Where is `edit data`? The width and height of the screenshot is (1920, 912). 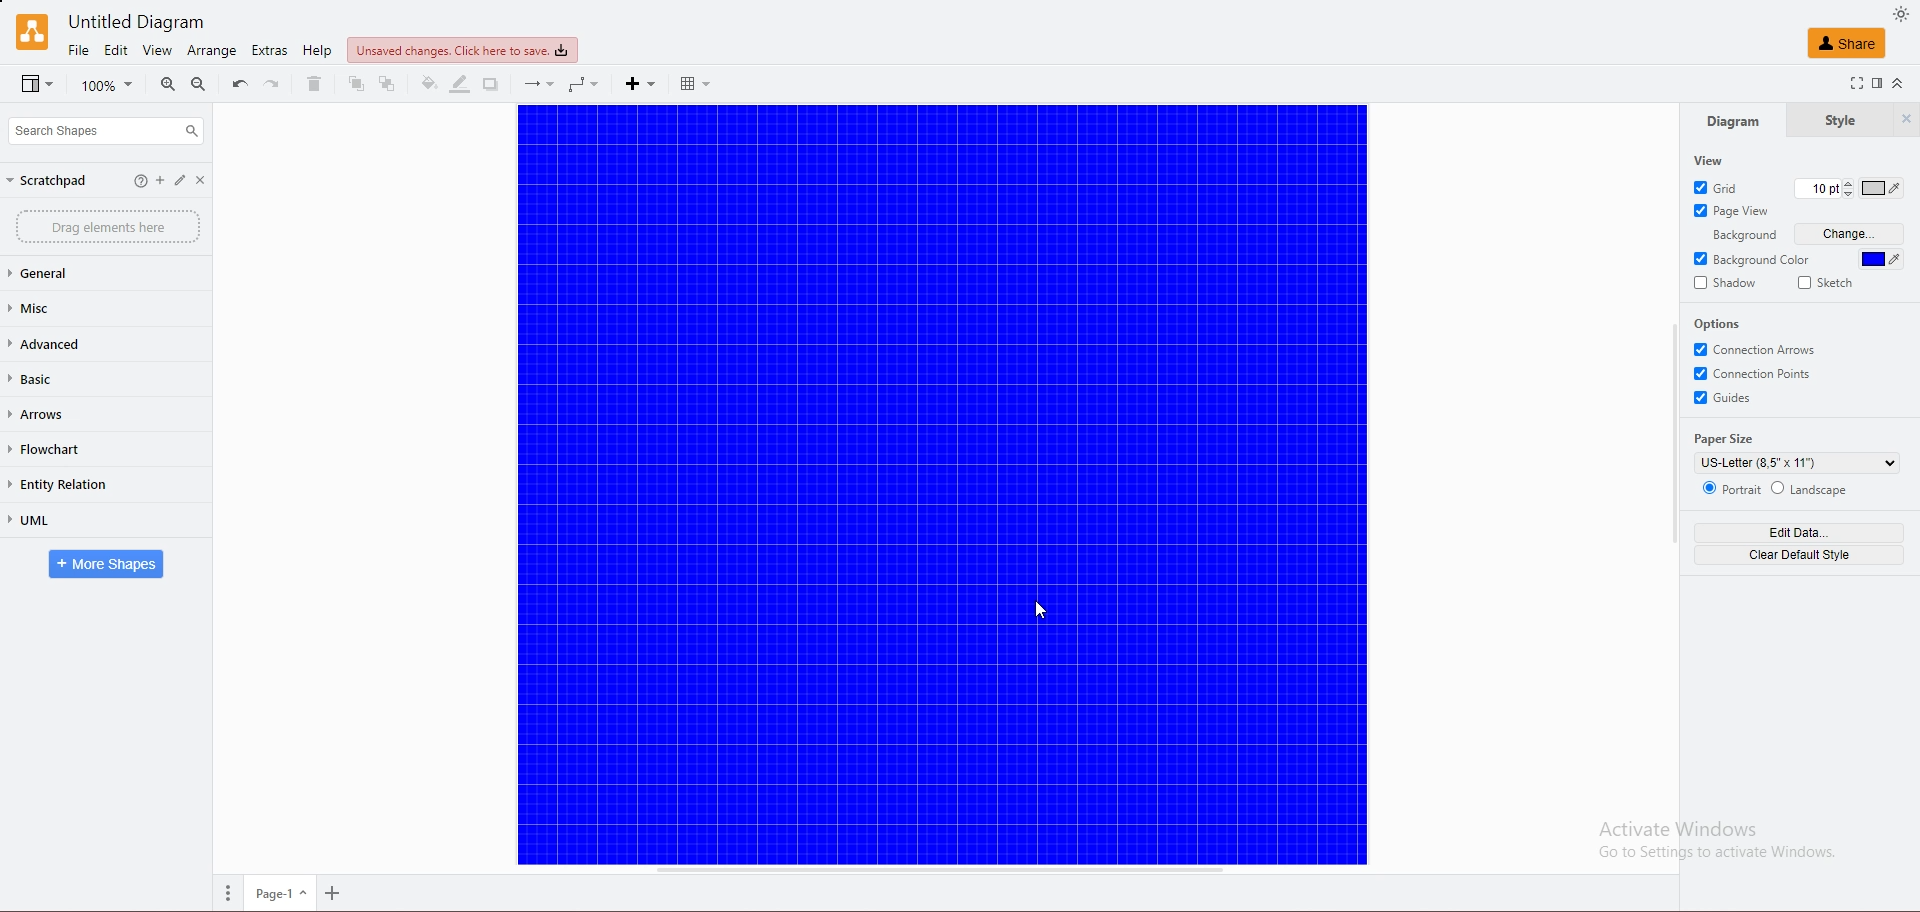
edit data is located at coordinates (1799, 532).